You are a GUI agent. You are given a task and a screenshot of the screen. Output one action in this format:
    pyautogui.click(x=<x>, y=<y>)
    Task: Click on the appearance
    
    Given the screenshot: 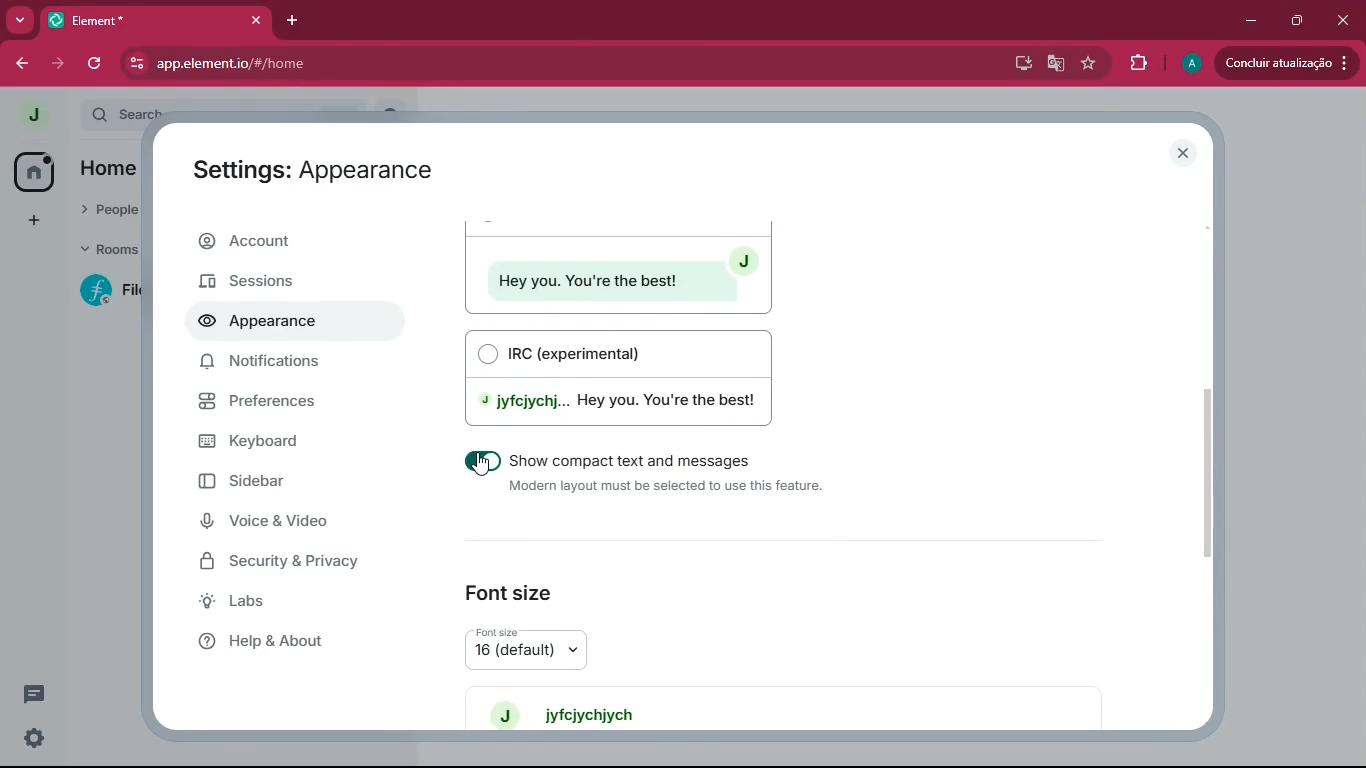 What is the action you would take?
    pyautogui.click(x=265, y=324)
    